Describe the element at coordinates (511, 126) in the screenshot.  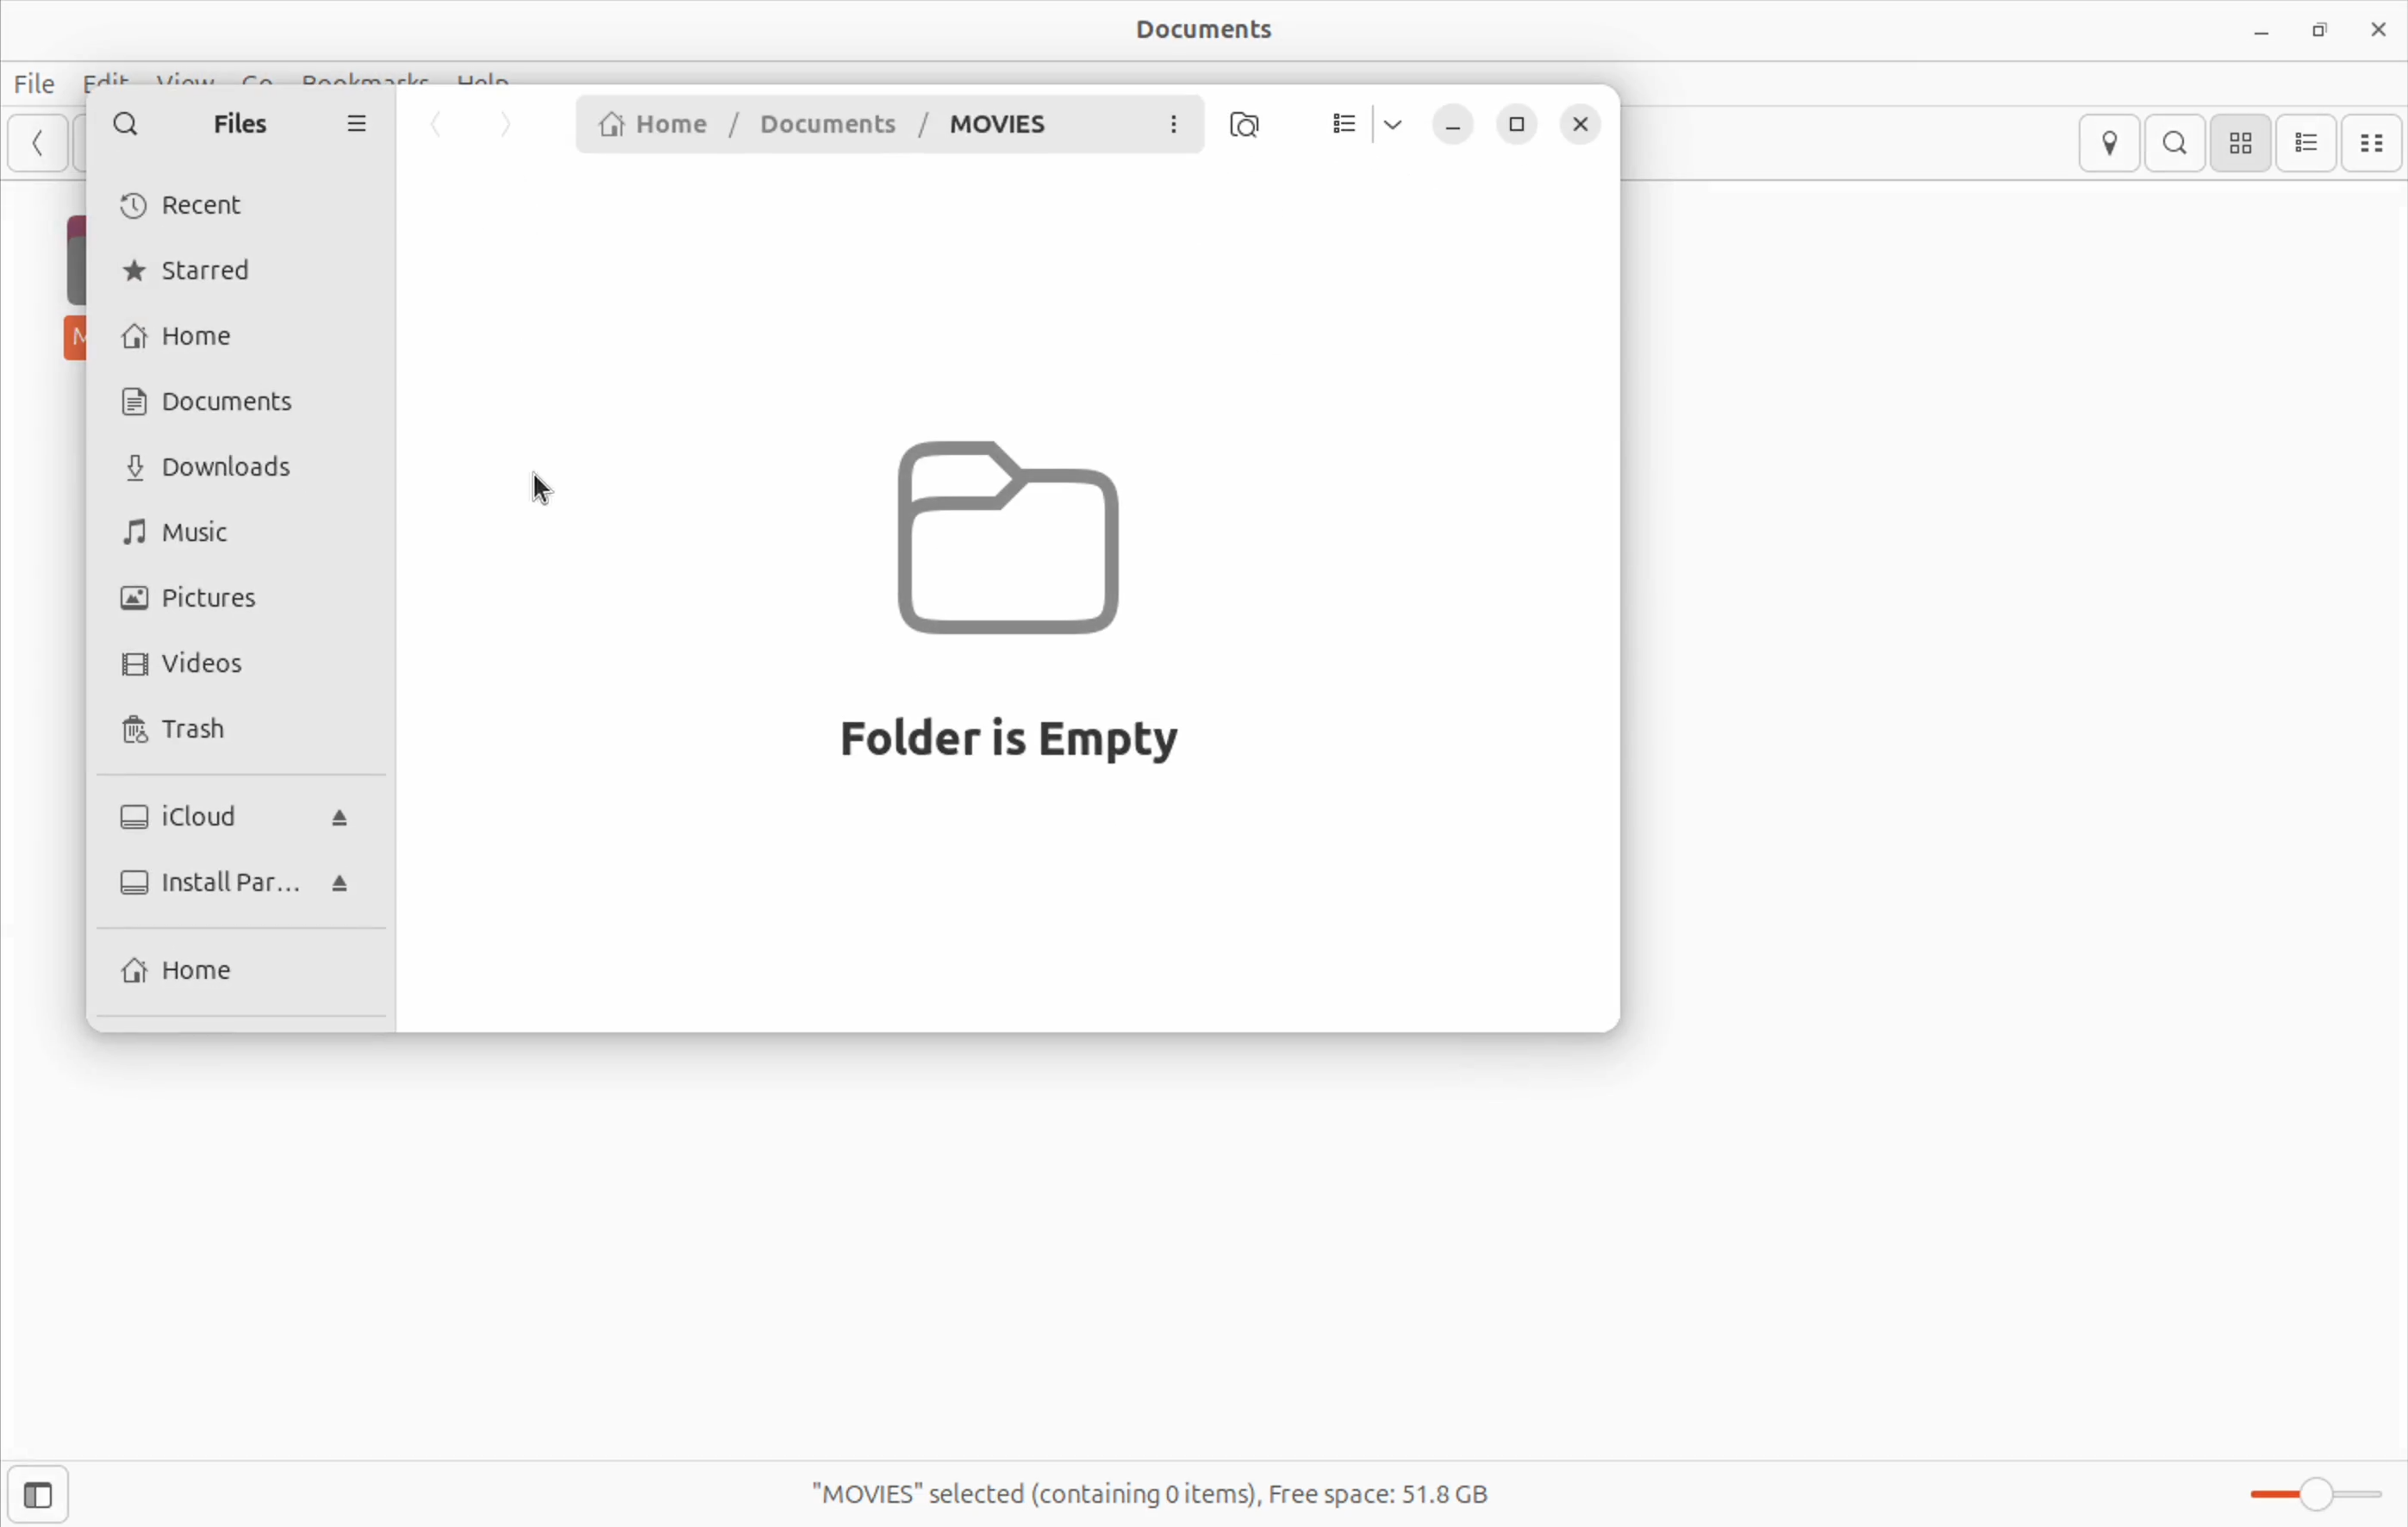
I see `Next` at that location.